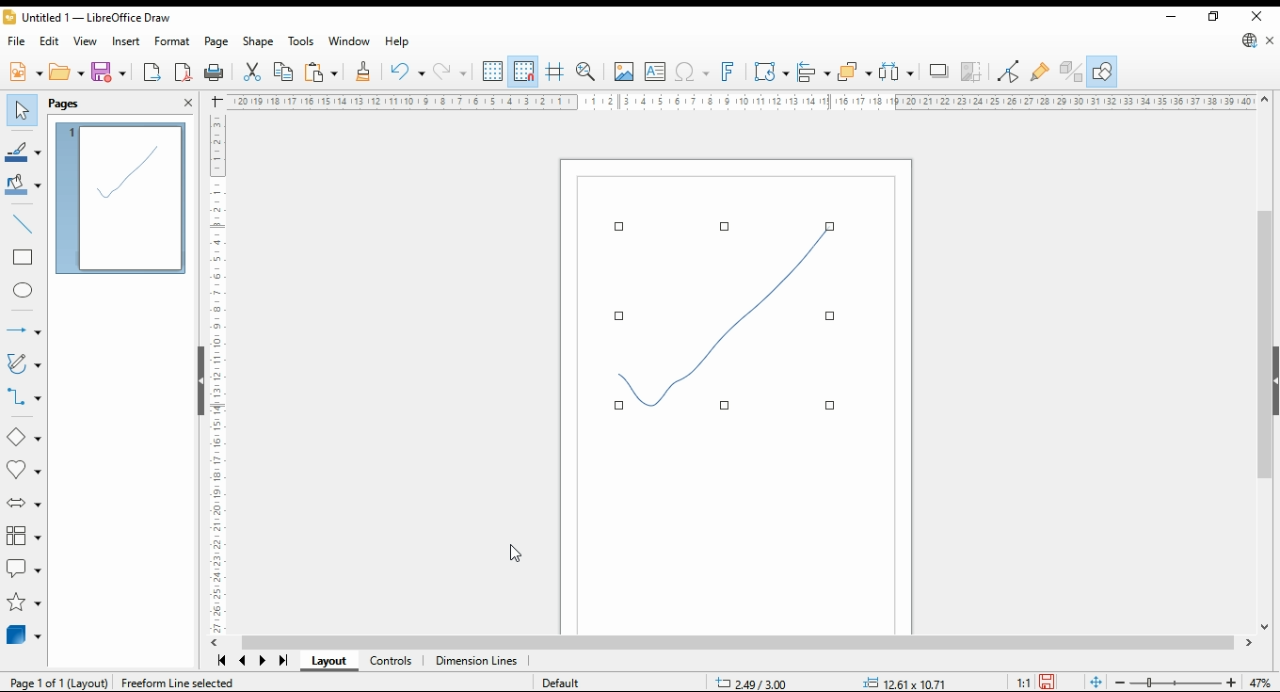  Describe the element at coordinates (23, 259) in the screenshot. I see `rectangle` at that location.